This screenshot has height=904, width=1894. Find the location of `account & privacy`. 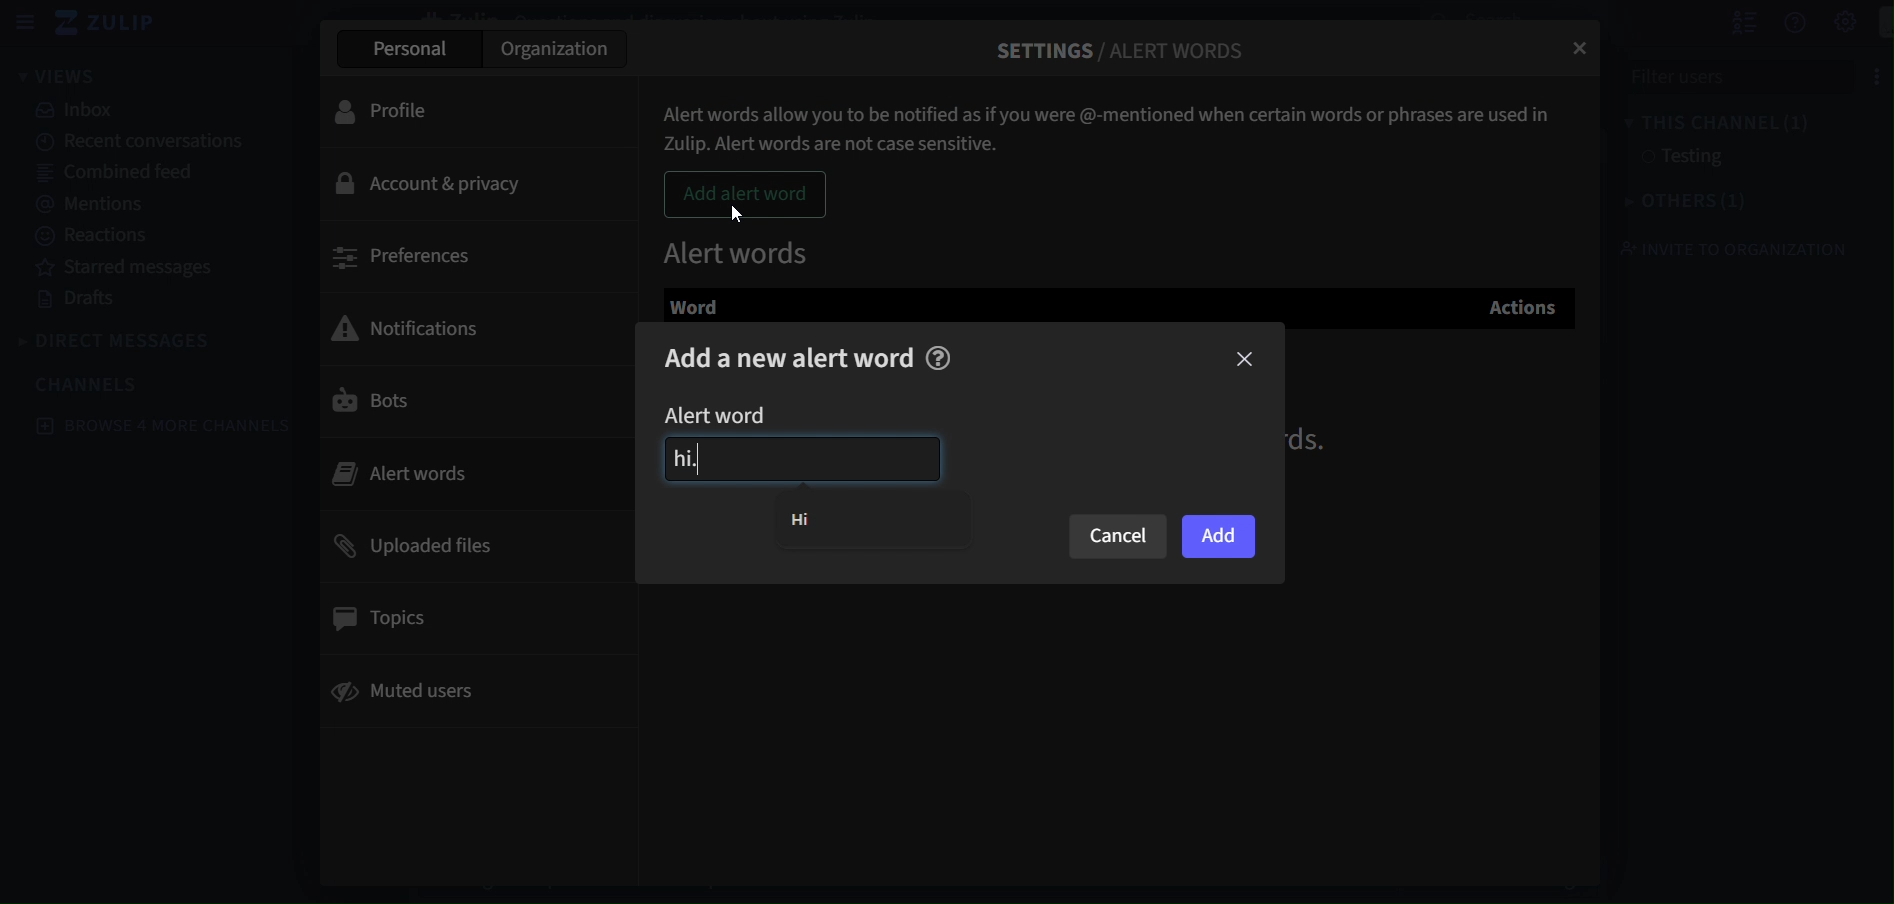

account & privacy is located at coordinates (437, 184).